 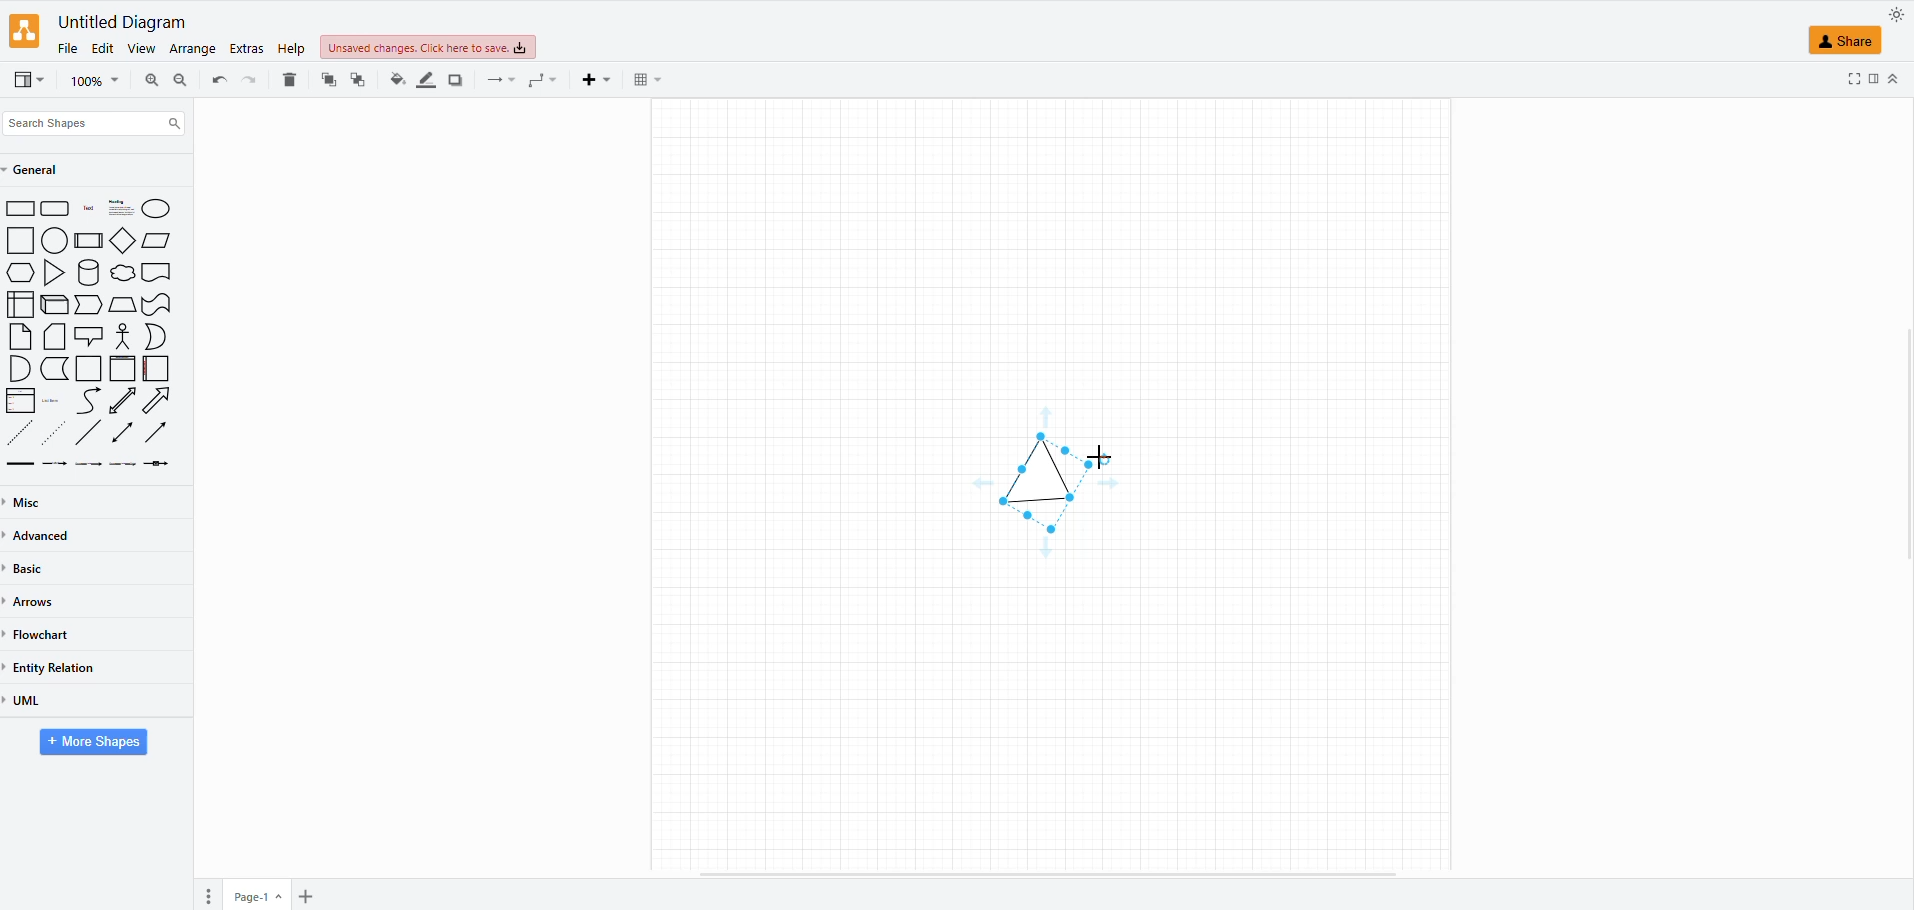 What do you see at coordinates (65, 662) in the screenshot?
I see `entity relation` at bounding box center [65, 662].